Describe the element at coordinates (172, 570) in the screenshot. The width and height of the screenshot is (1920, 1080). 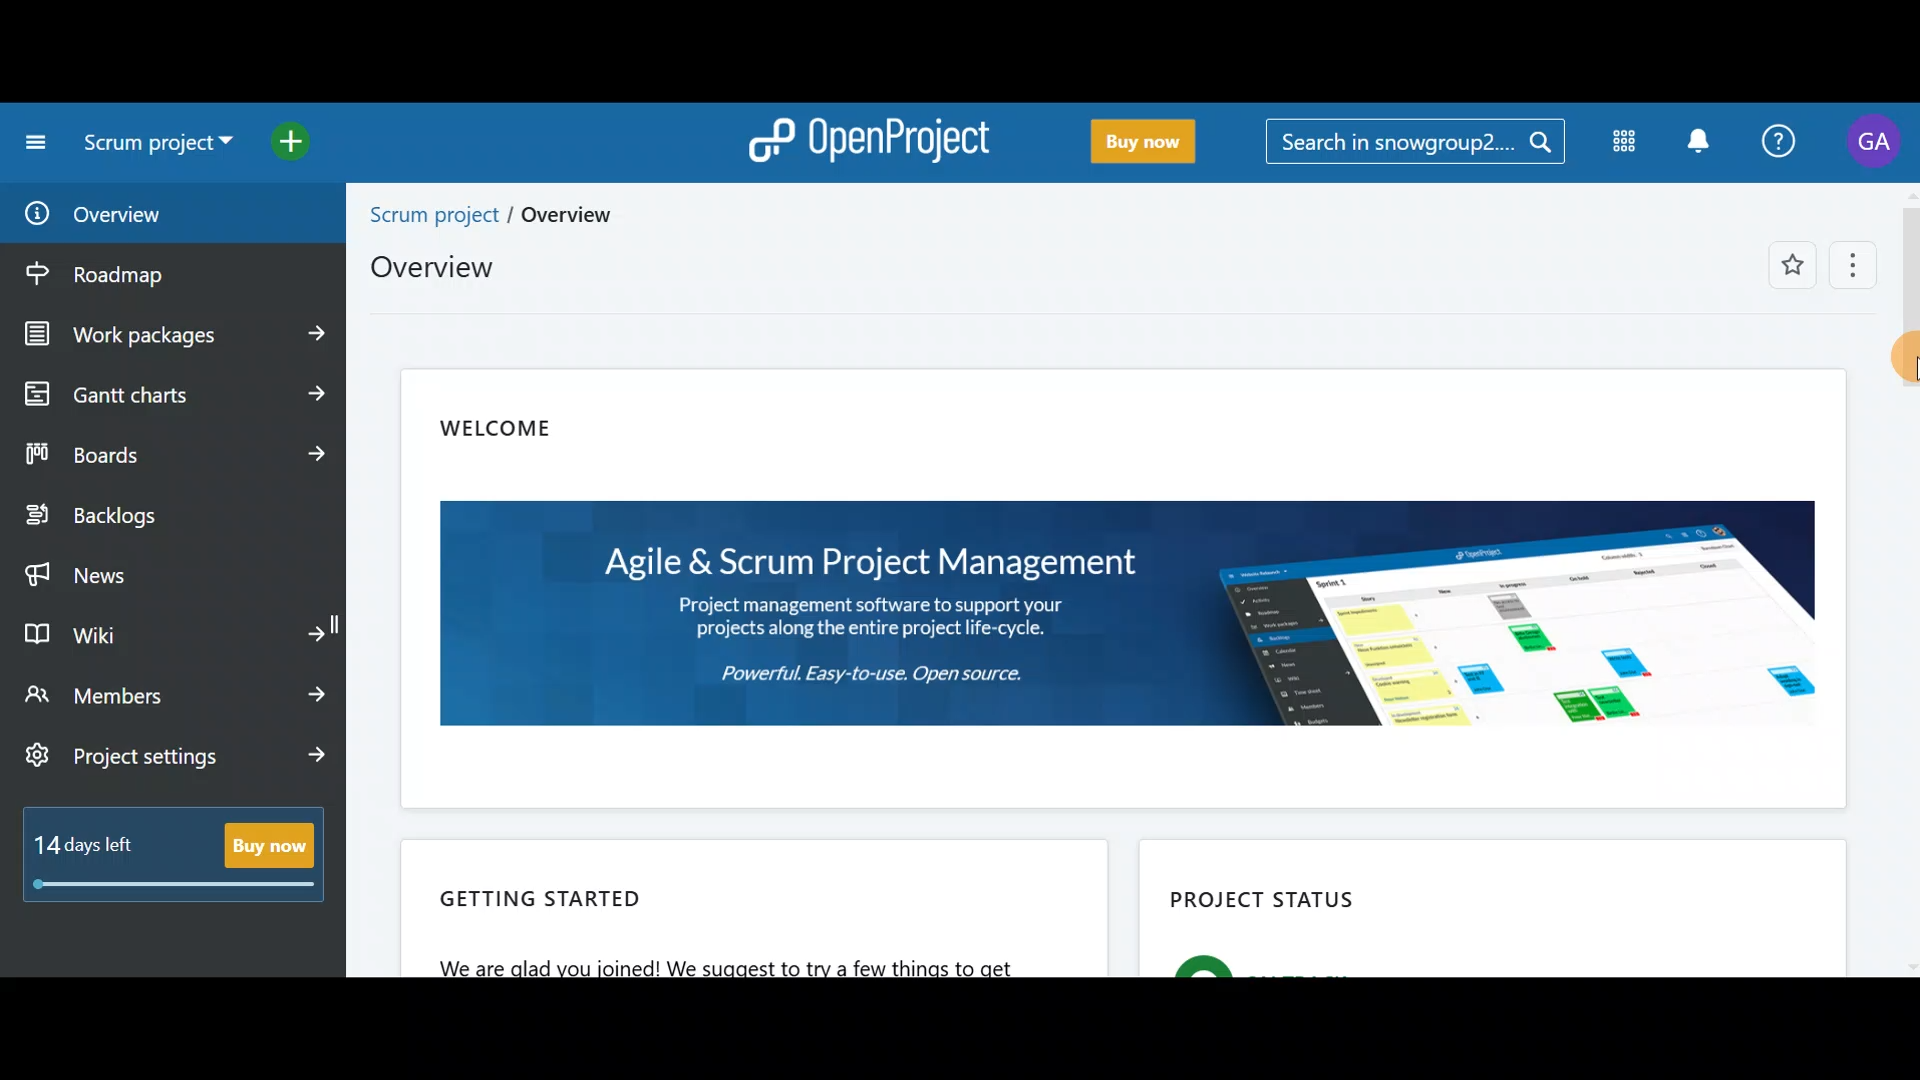
I see `News` at that location.